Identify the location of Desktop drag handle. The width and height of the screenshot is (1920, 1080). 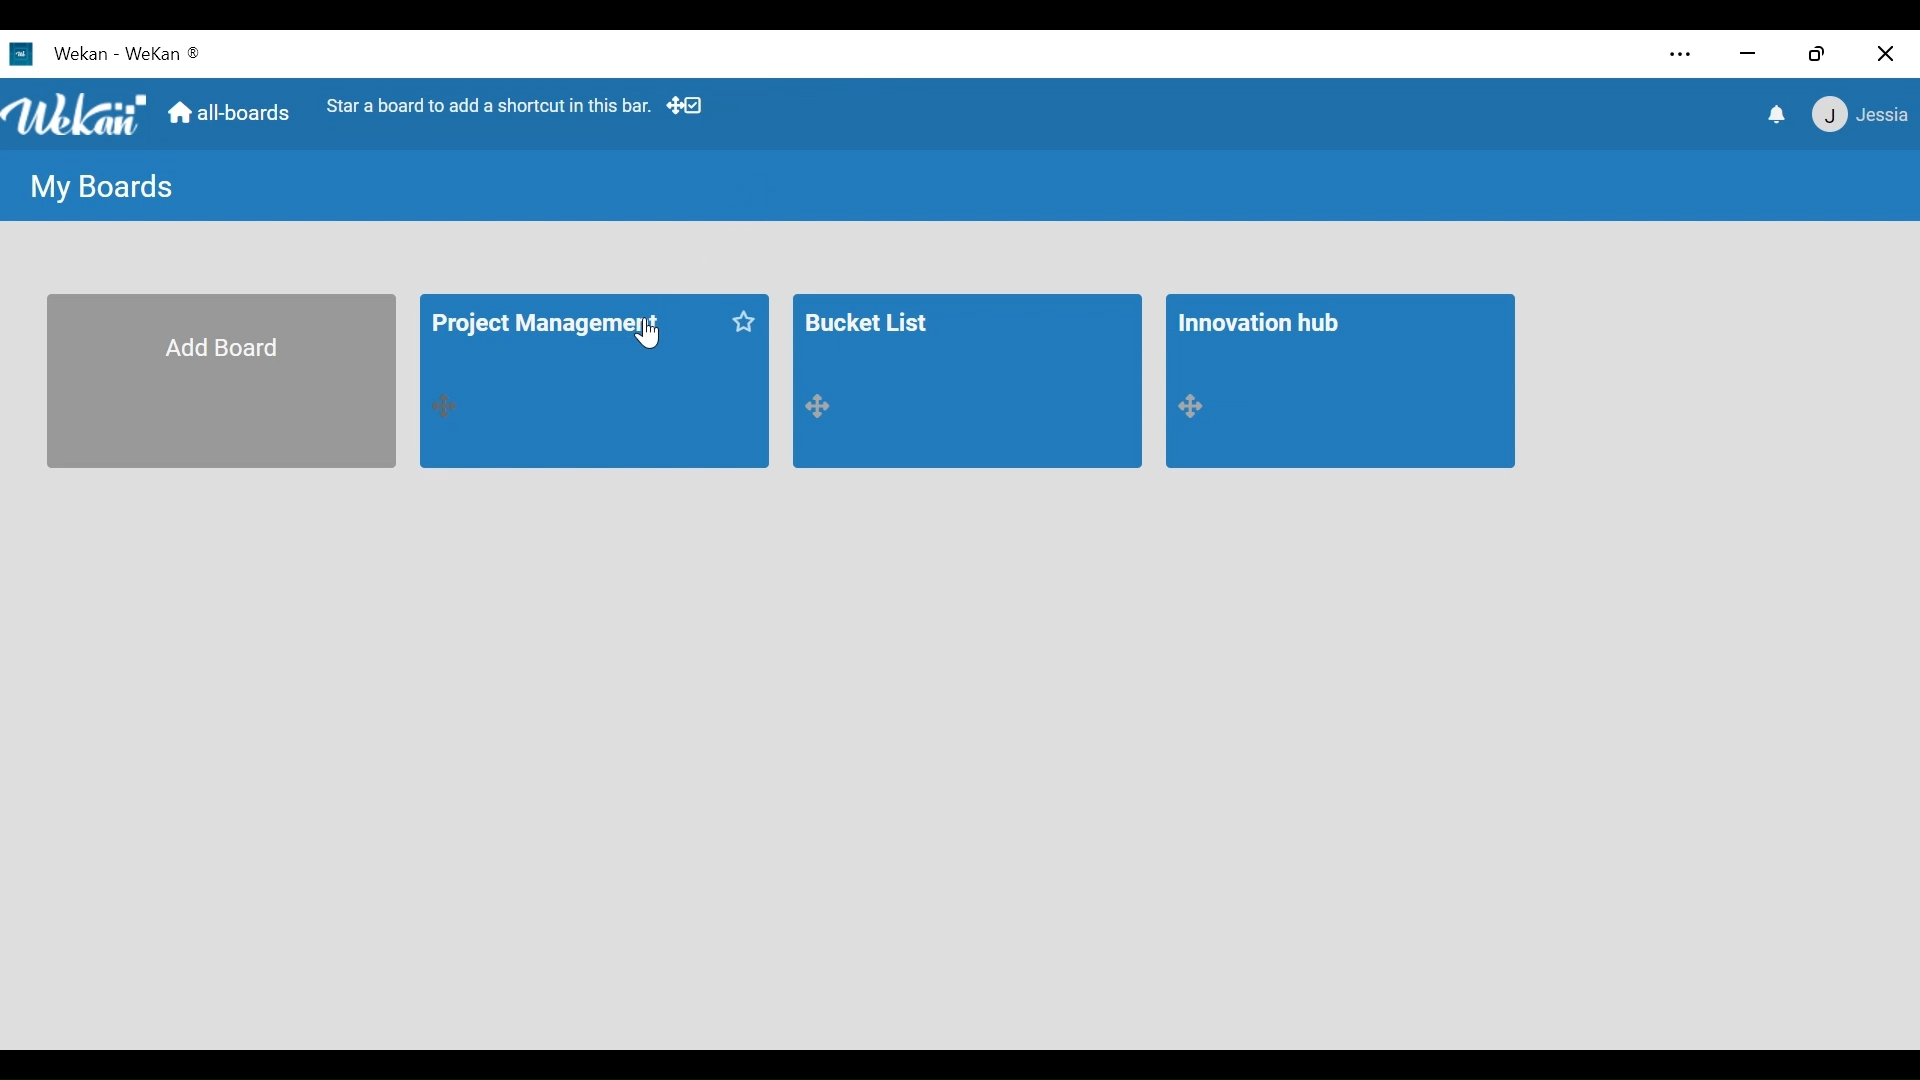
(449, 407).